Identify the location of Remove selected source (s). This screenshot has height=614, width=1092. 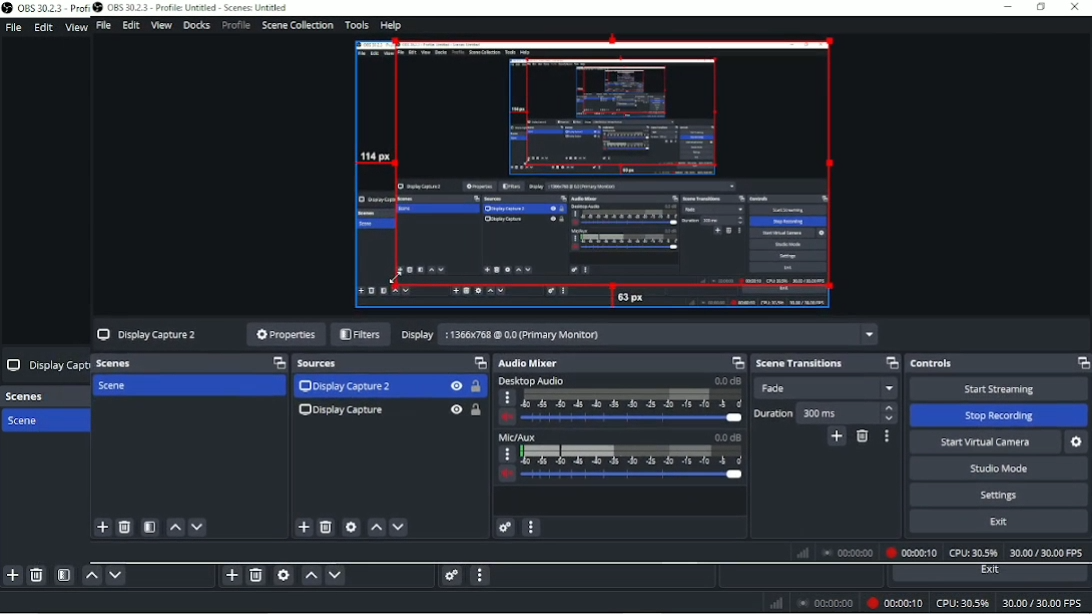
(256, 577).